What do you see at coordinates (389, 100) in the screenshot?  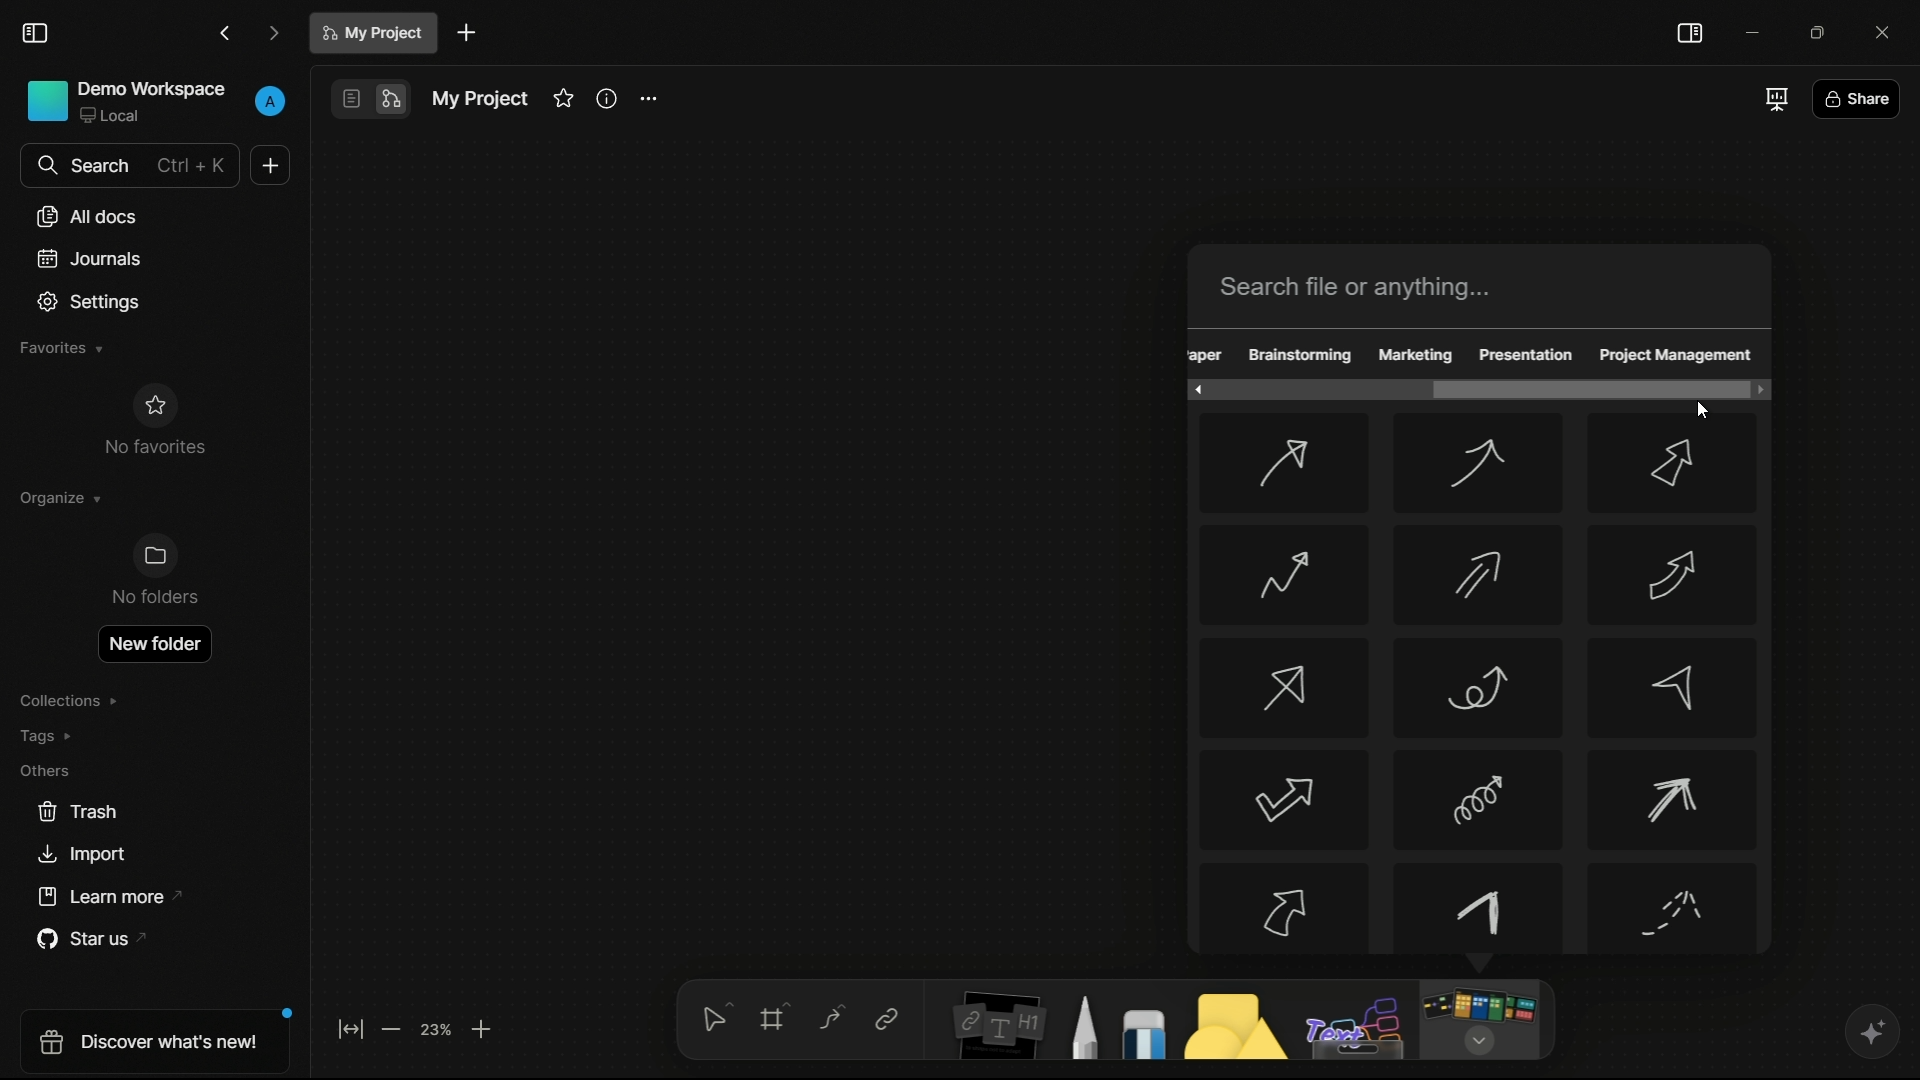 I see `edgeless mode` at bounding box center [389, 100].